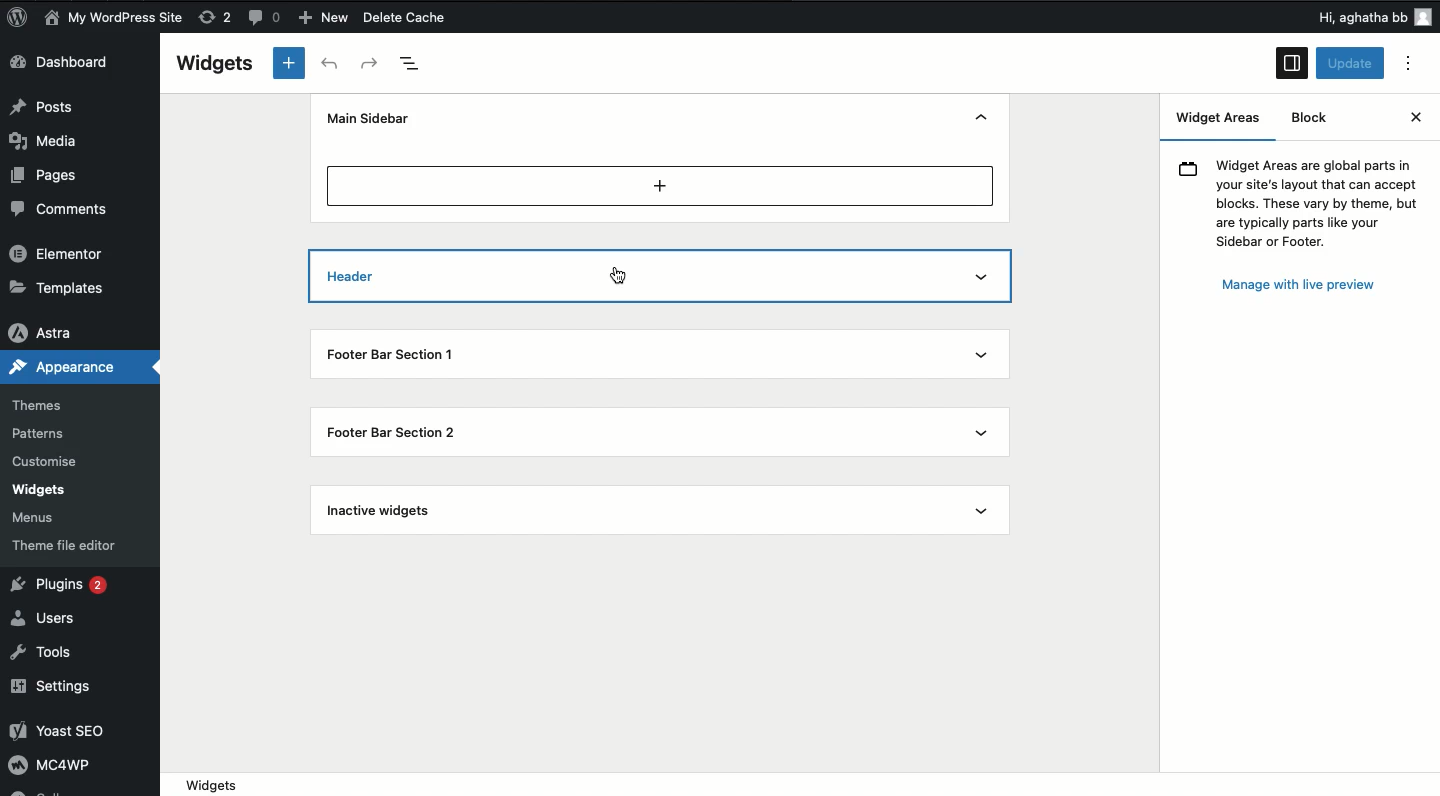 The width and height of the screenshot is (1440, 796). I want to click on Widgets, so click(40, 490).